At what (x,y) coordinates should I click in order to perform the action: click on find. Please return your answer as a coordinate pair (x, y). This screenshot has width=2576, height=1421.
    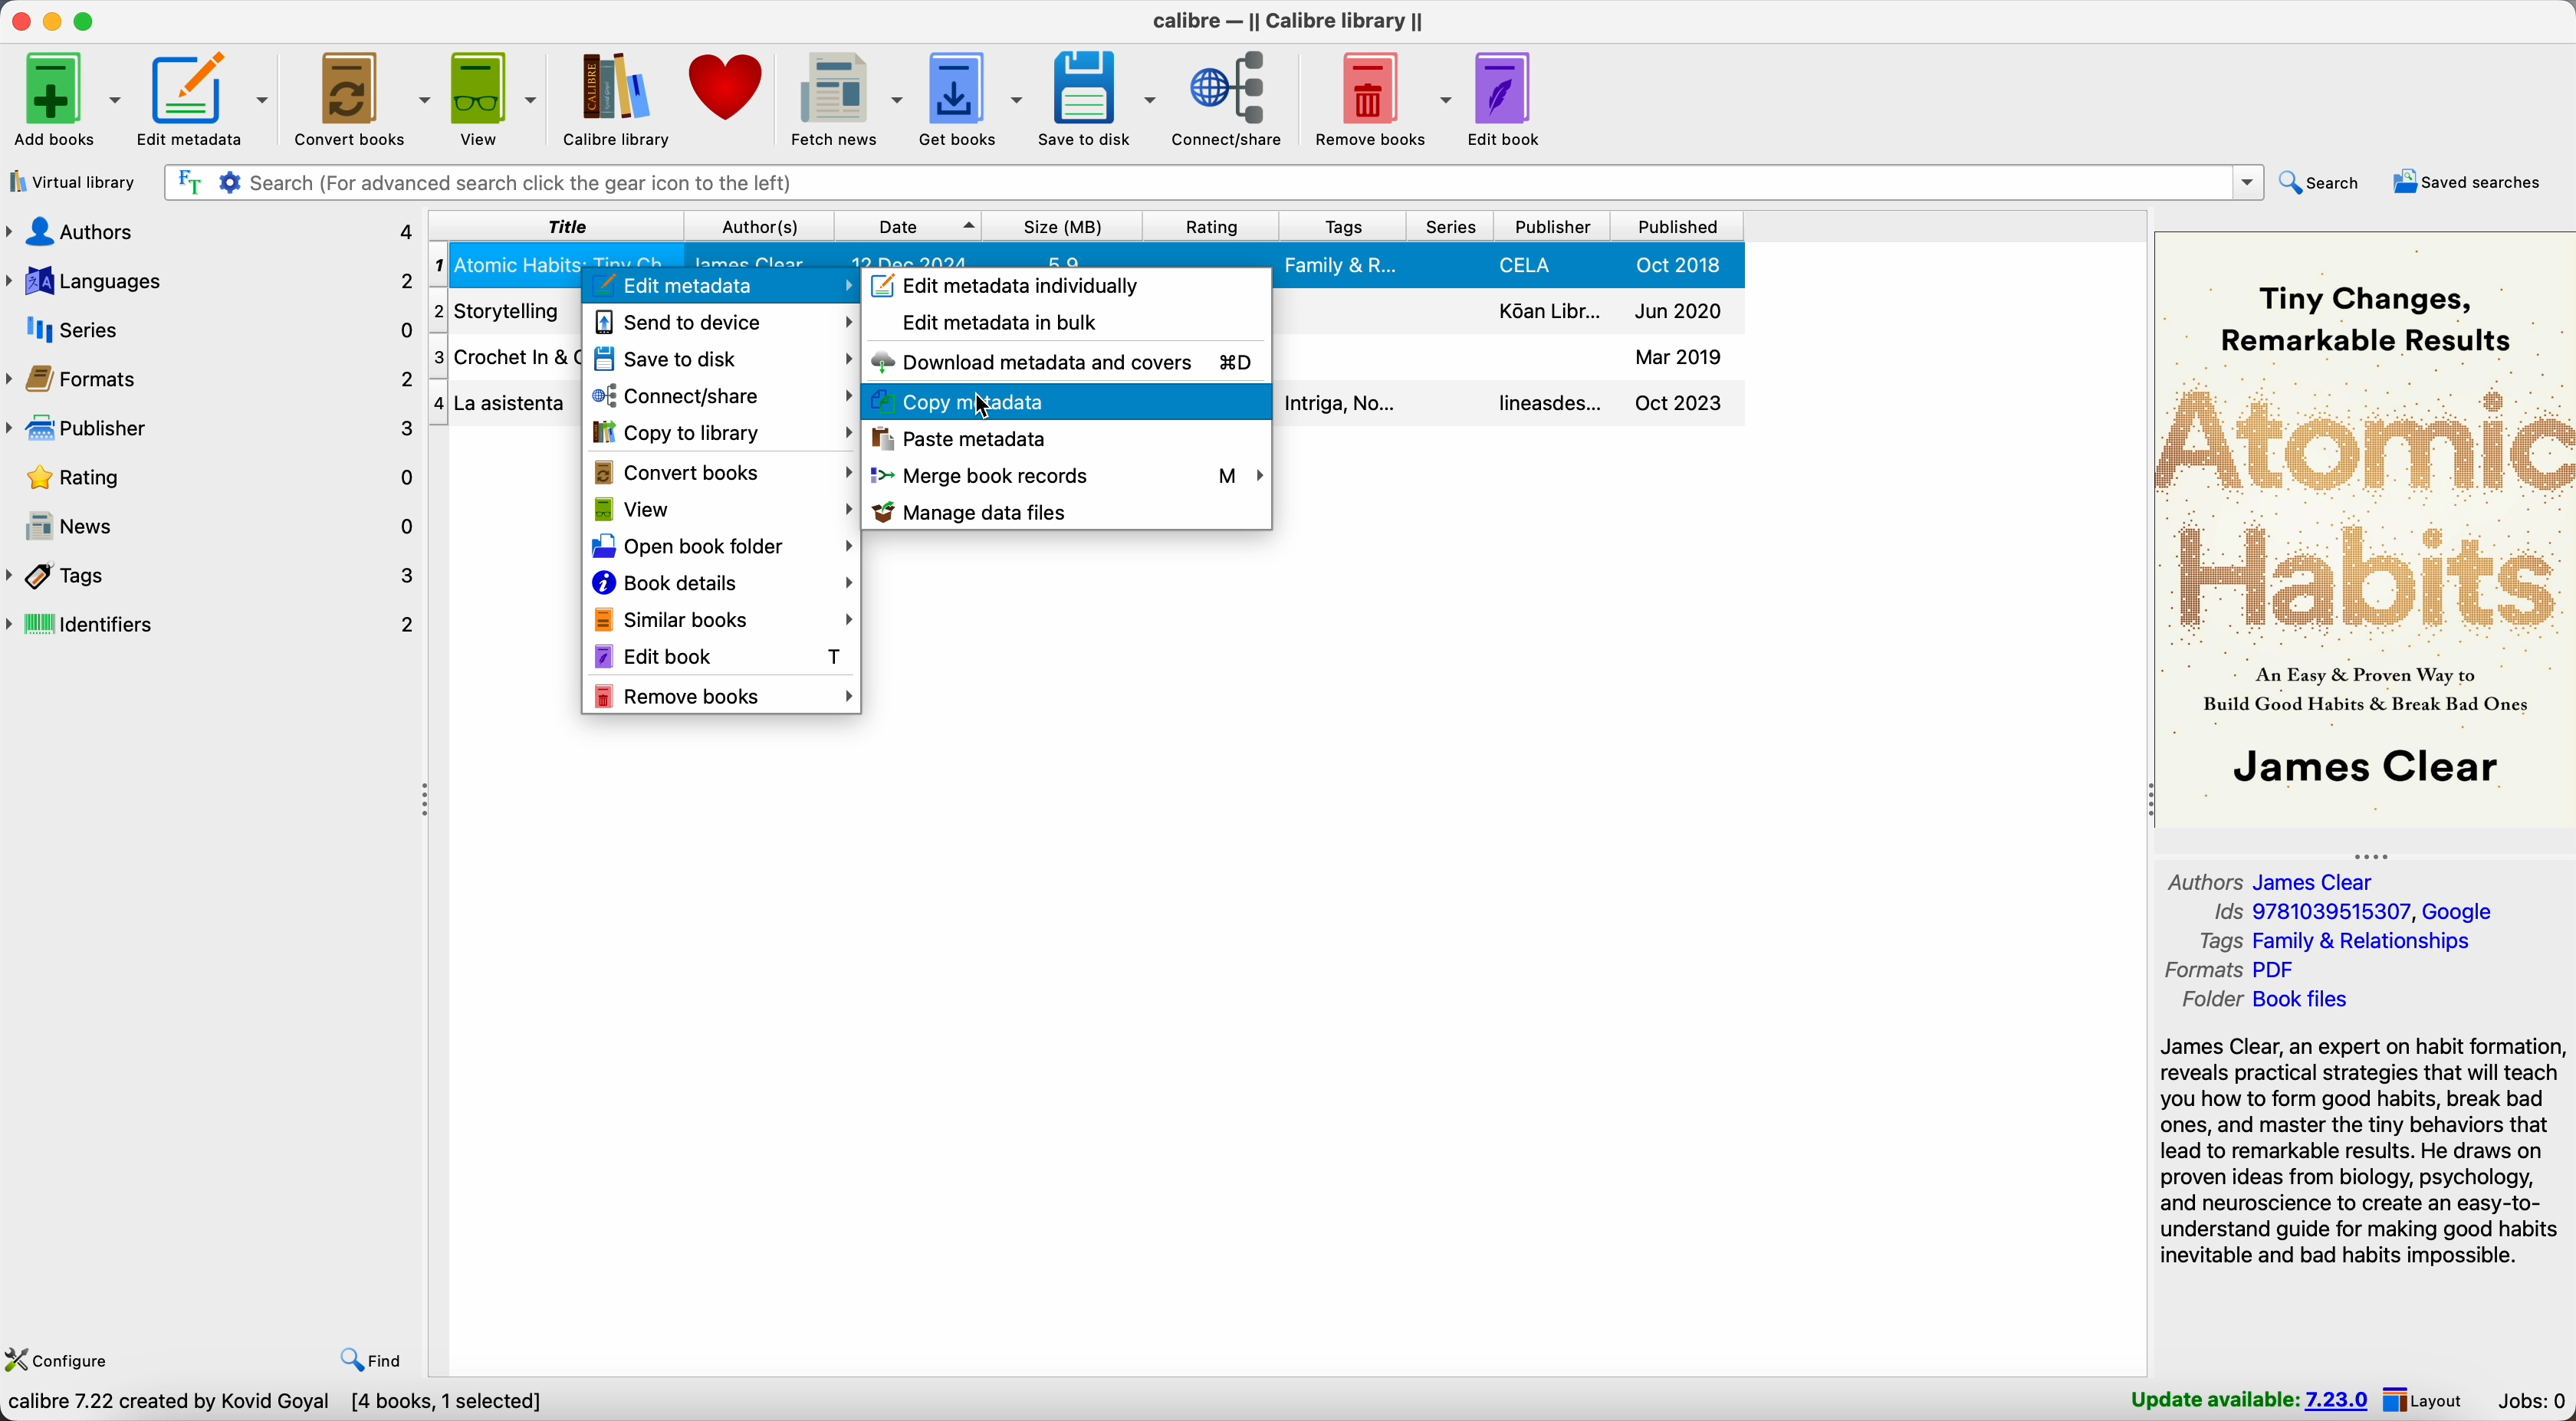
    Looking at the image, I should click on (365, 1358).